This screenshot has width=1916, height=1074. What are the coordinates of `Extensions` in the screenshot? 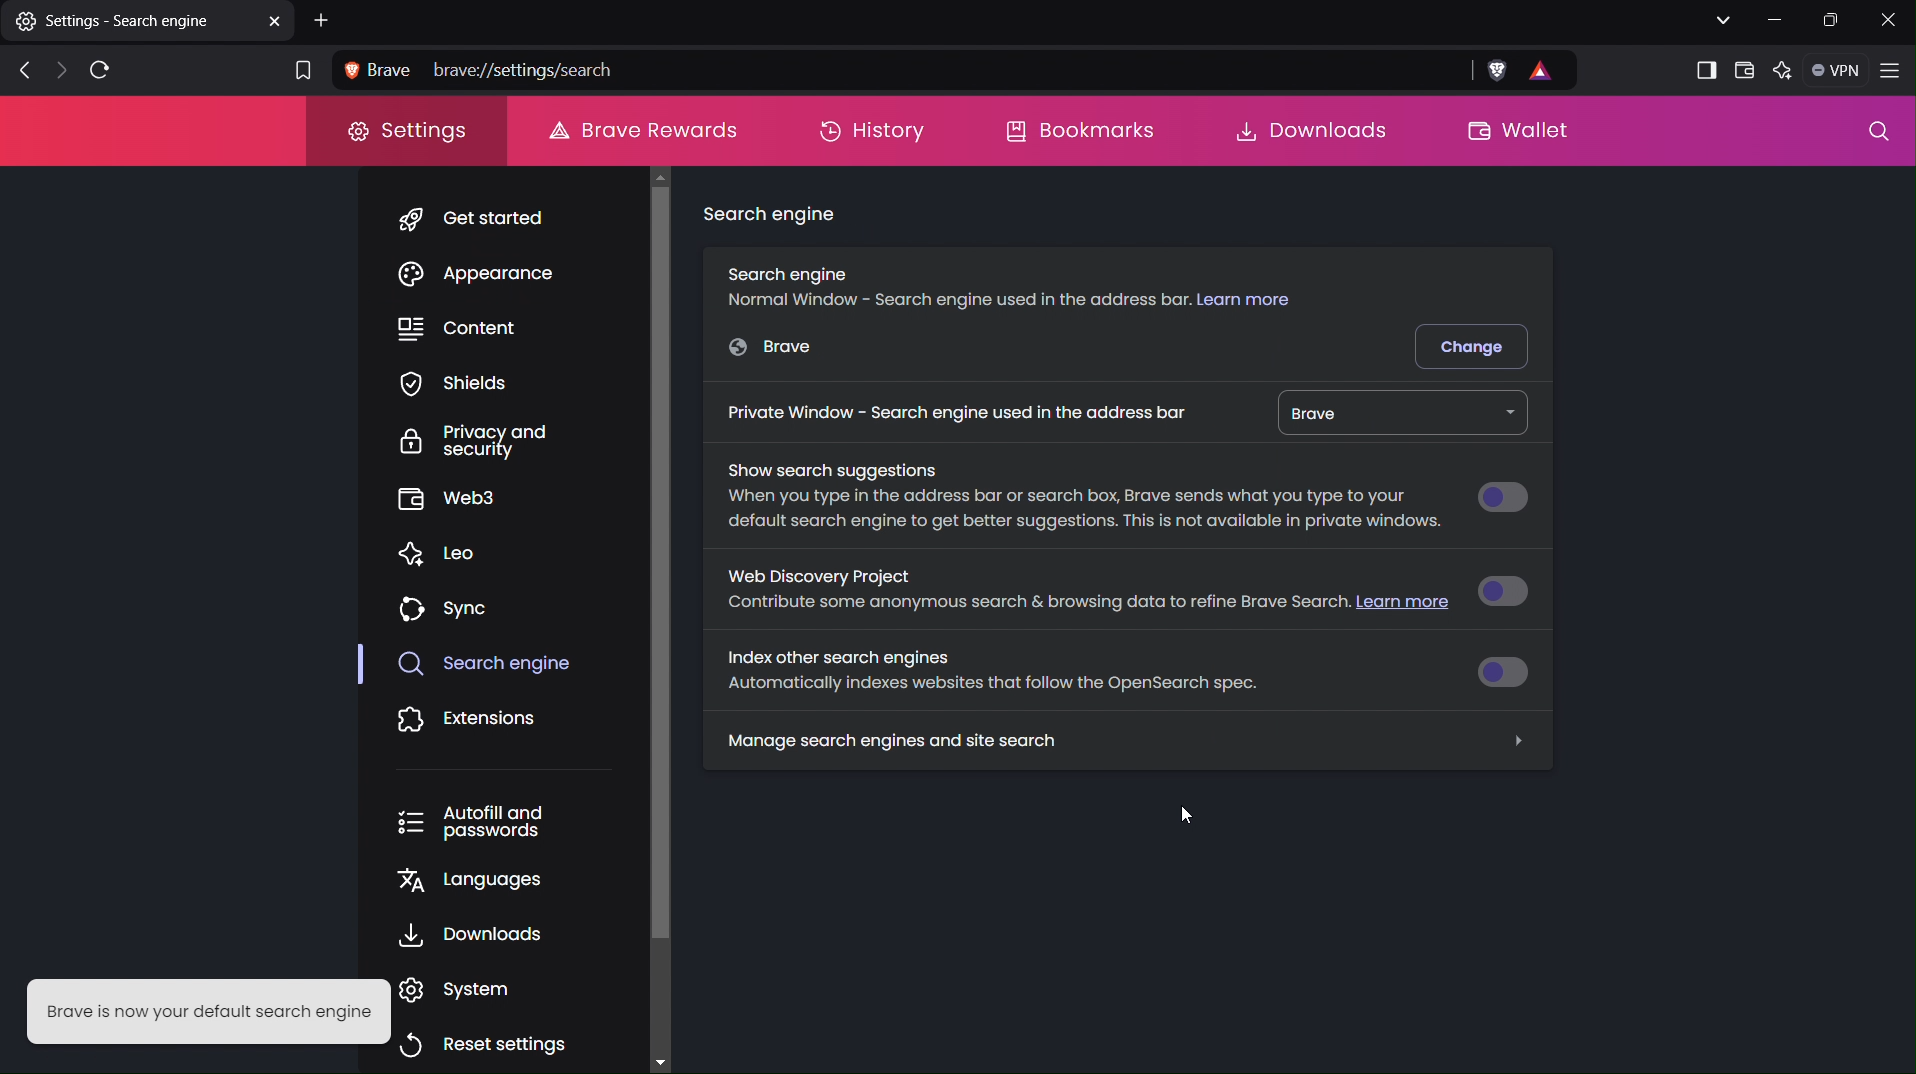 It's located at (468, 721).